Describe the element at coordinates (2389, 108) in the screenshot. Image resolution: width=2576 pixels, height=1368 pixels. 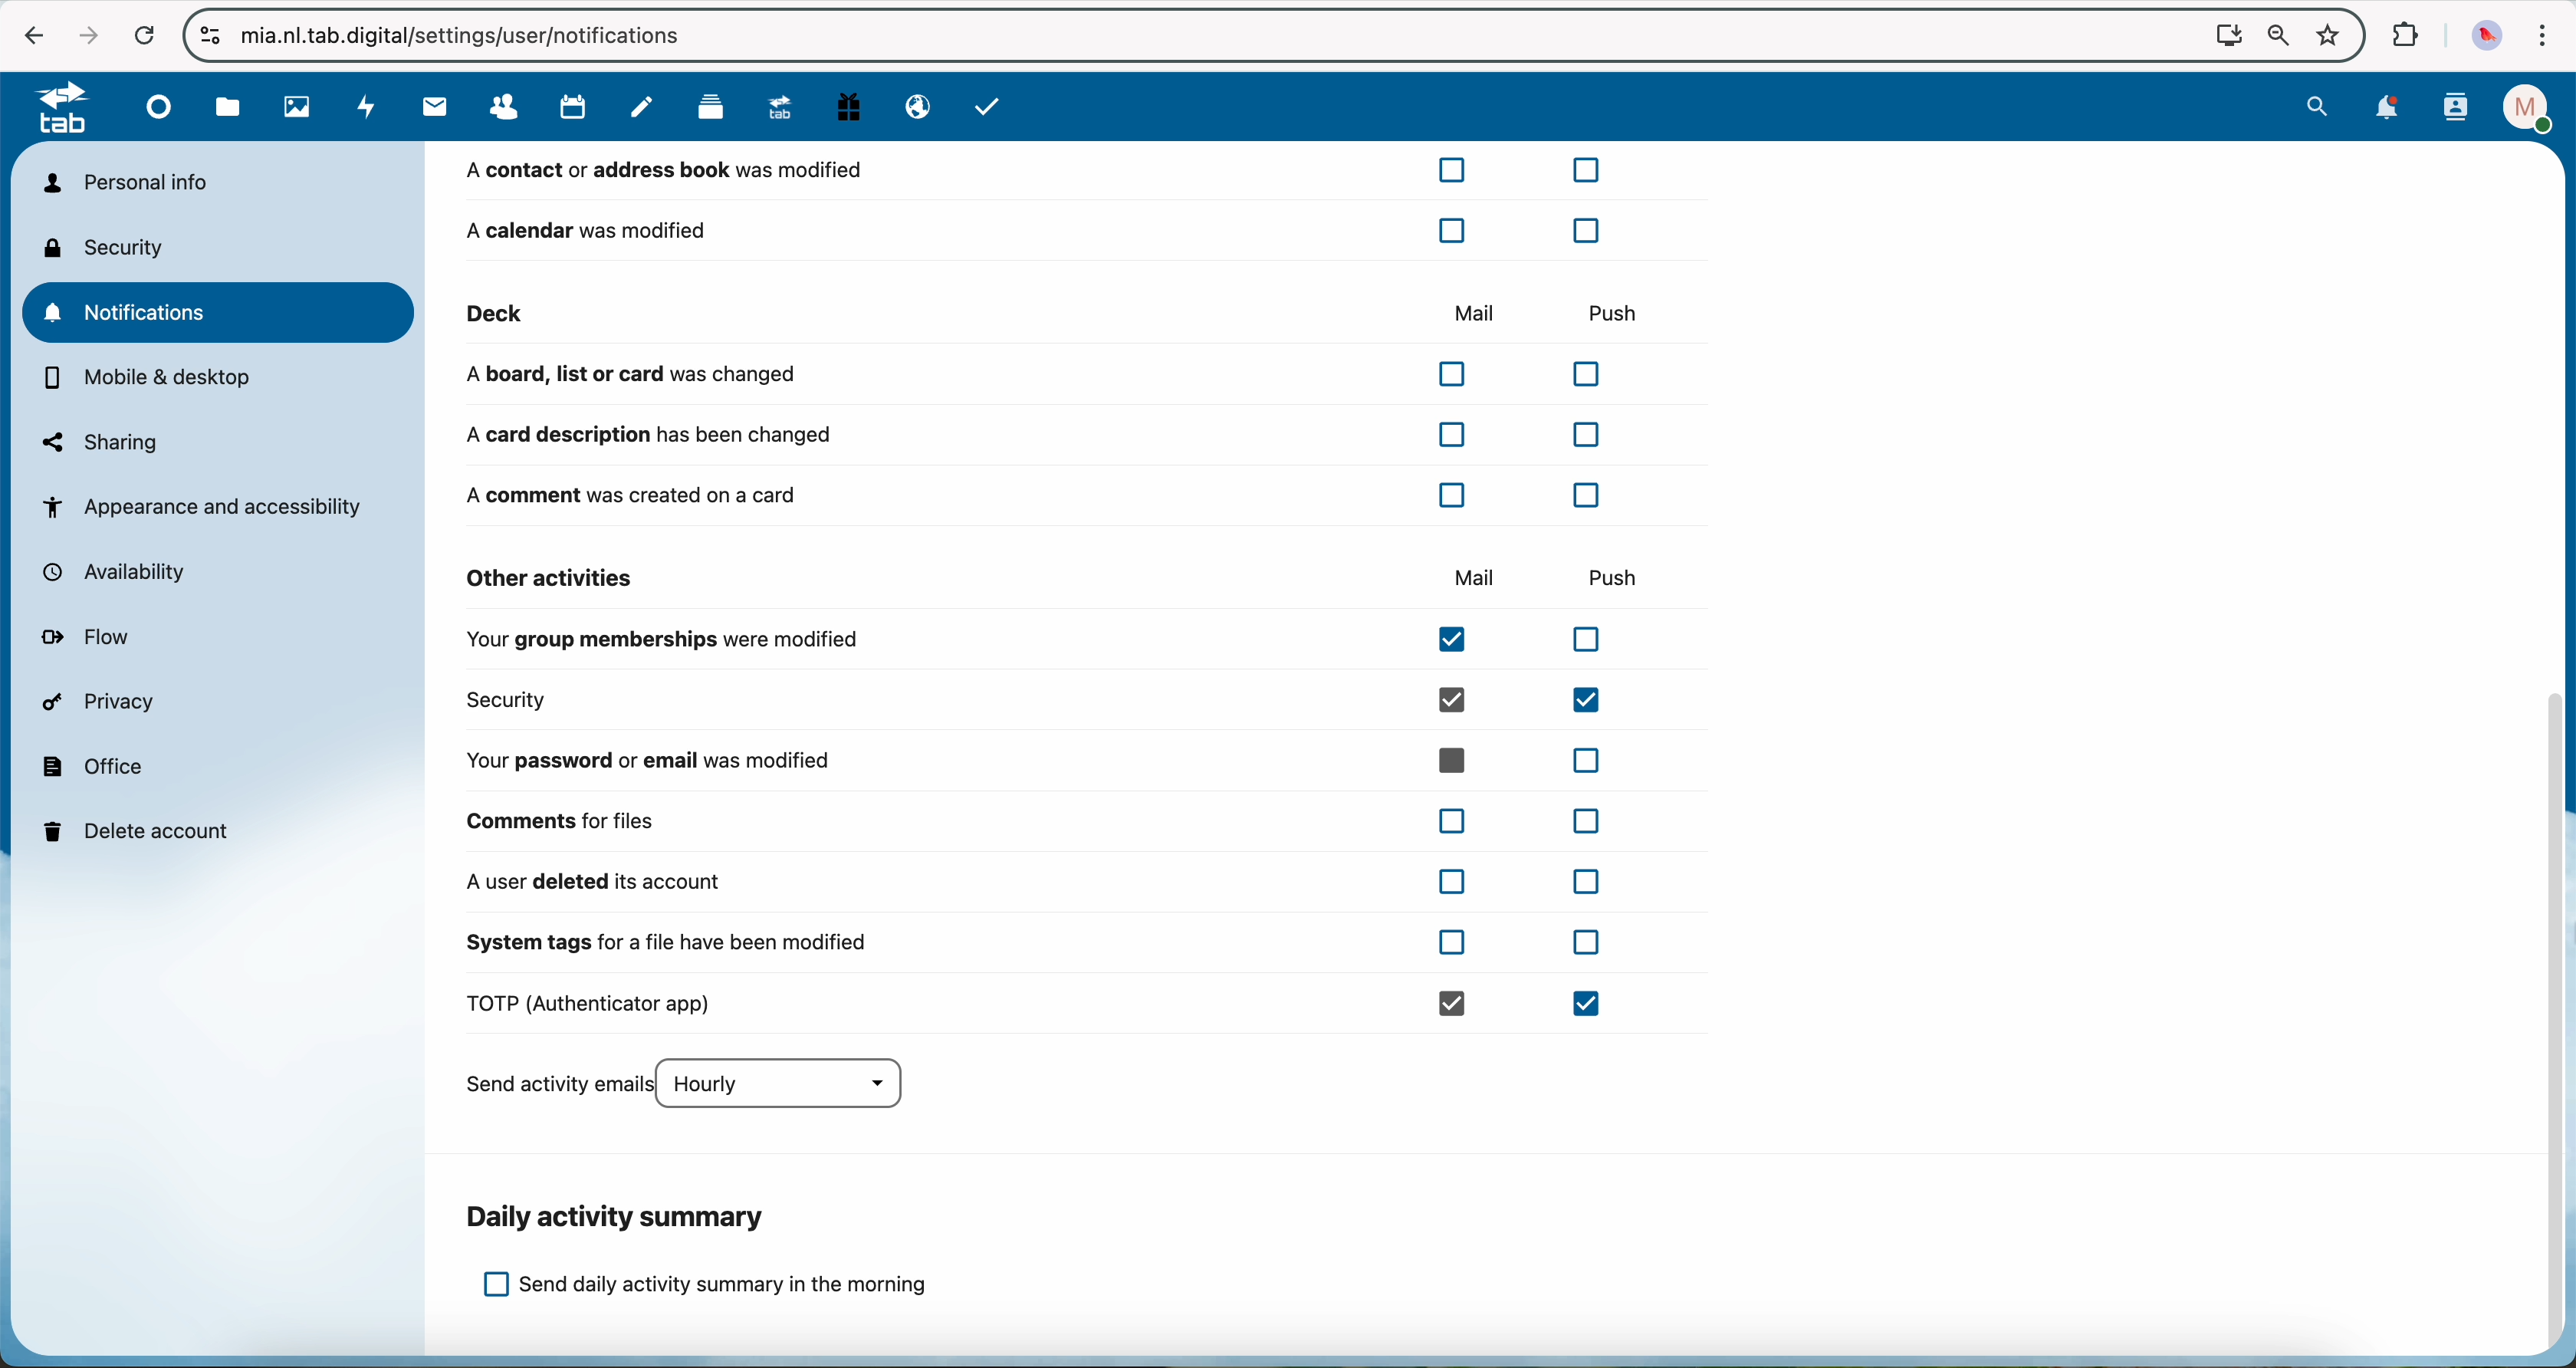
I see `notifications` at that location.